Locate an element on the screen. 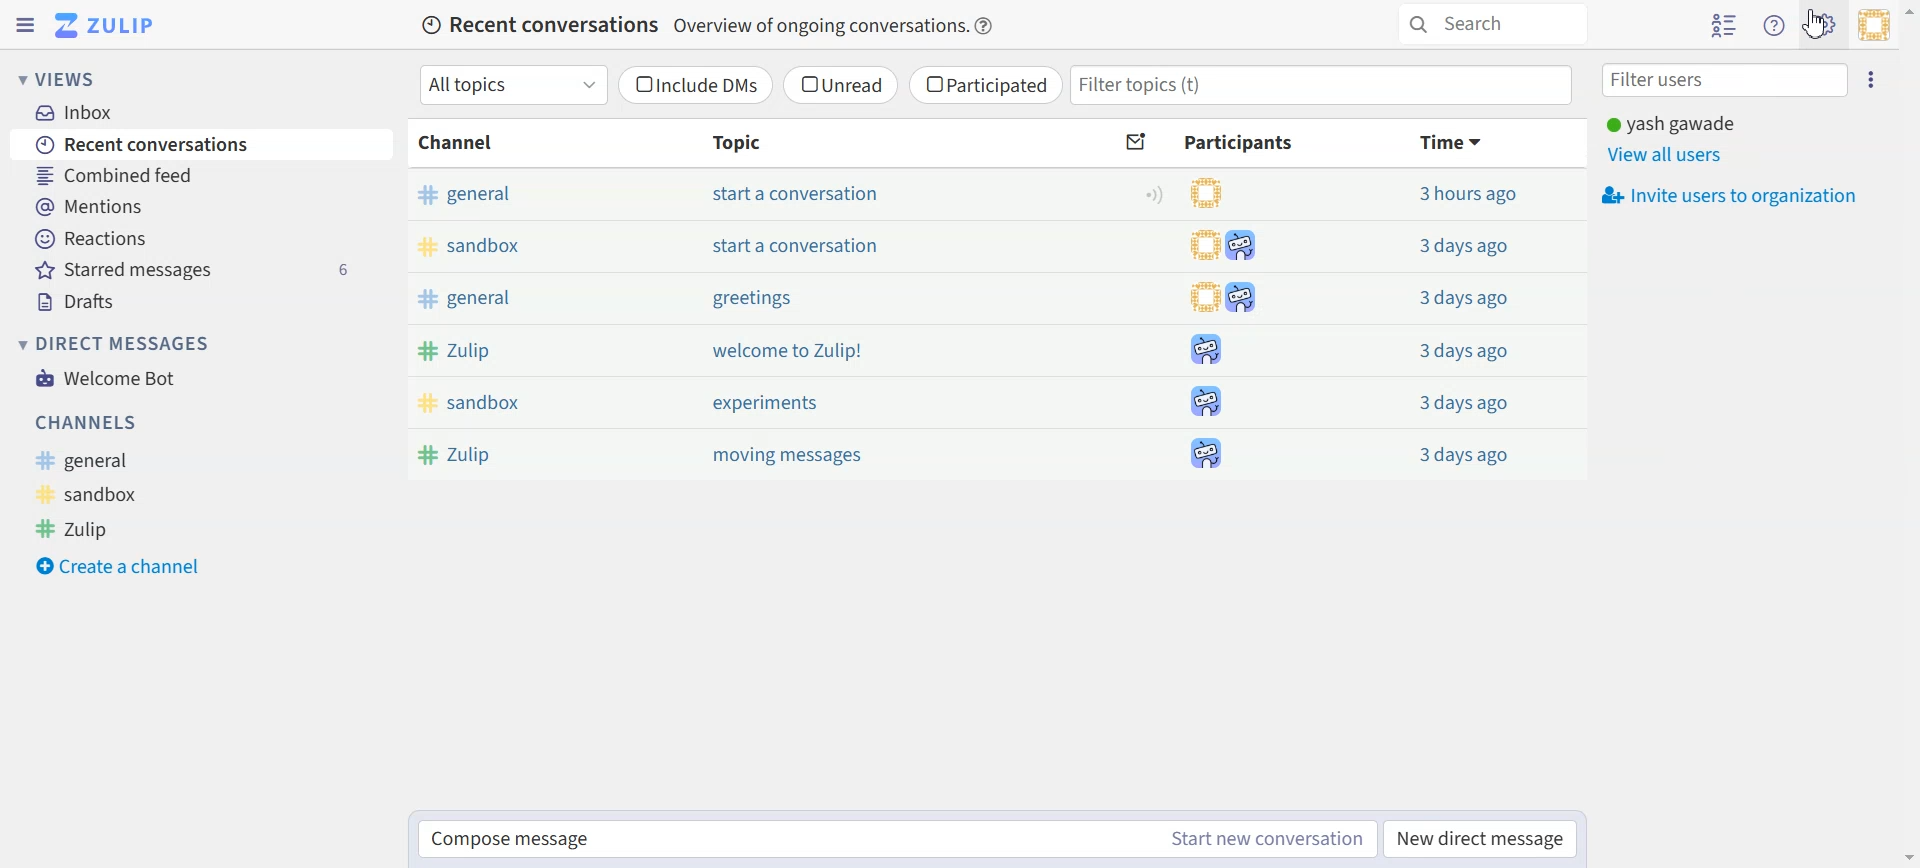  View all users is located at coordinates (1665, 155).